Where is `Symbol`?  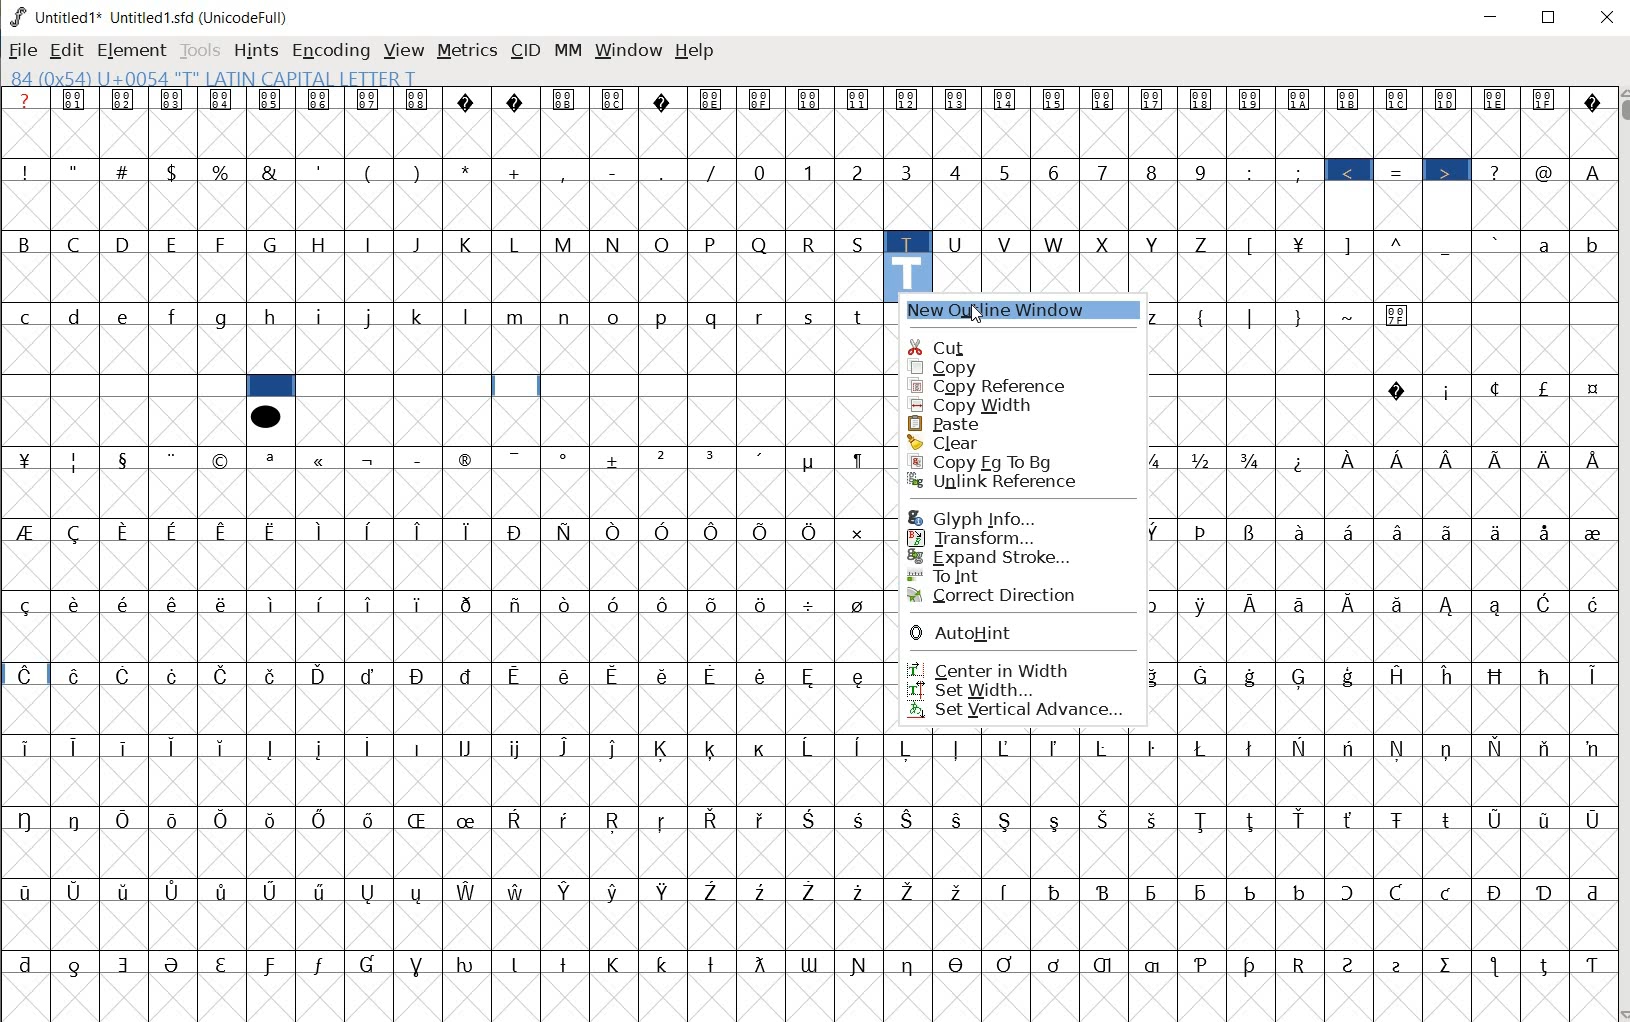
Symbol is located at coordinates (1400, 748).